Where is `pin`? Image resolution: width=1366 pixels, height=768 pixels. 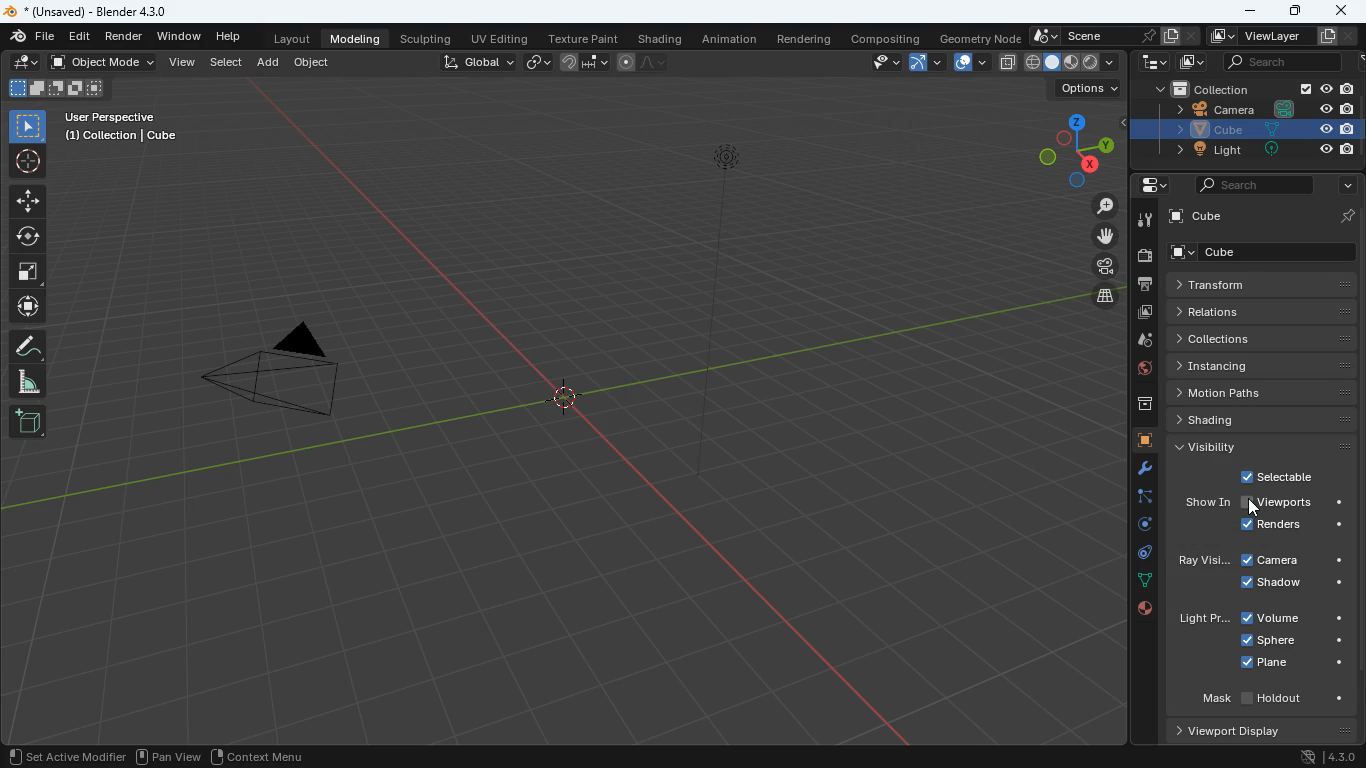
pin is located at coordinates (1347, 216).